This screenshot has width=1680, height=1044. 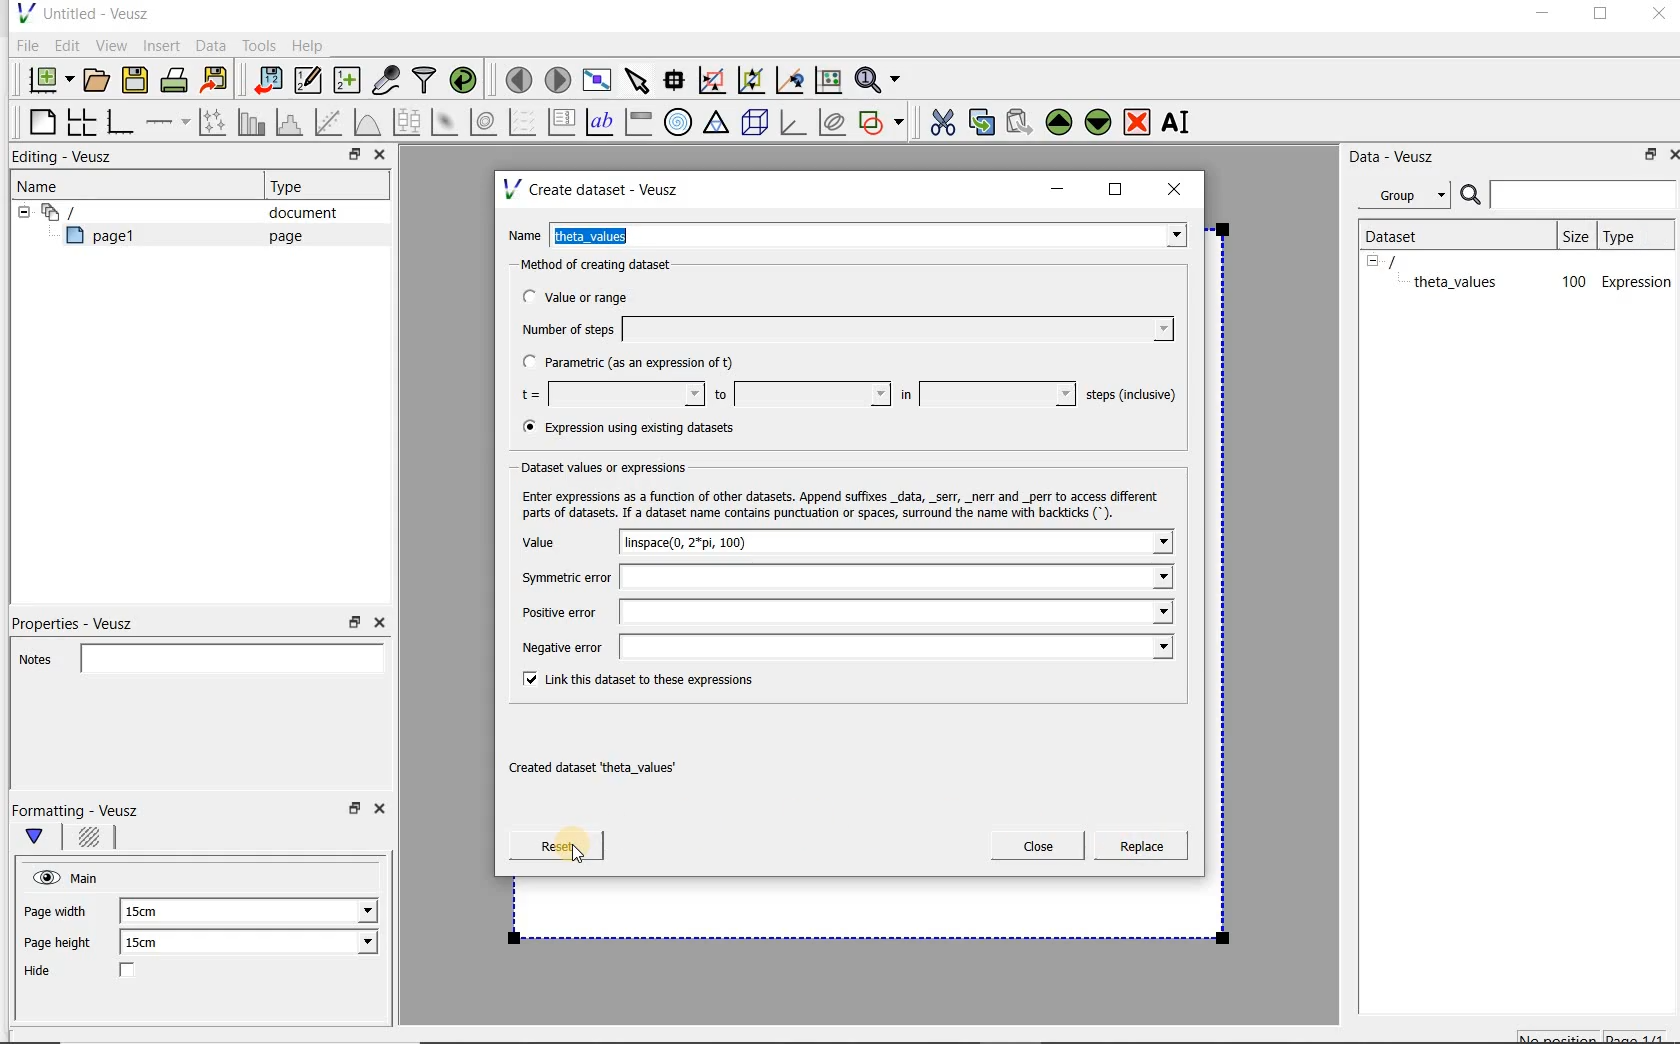 What do you see at coordinates (352, 814) in the screenshot?
I see `restore down` at bounding box center [352, 814].